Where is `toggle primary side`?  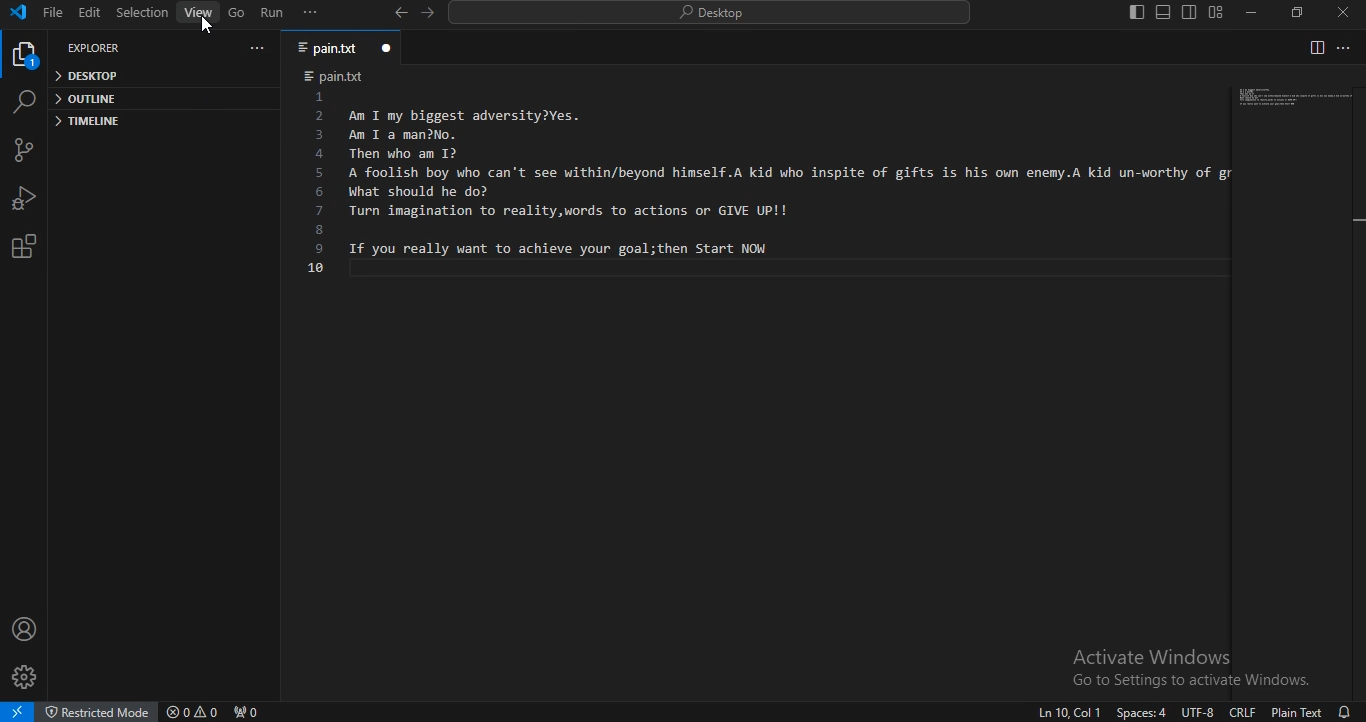
toggle primary side is located at coordinates (1139, 13).